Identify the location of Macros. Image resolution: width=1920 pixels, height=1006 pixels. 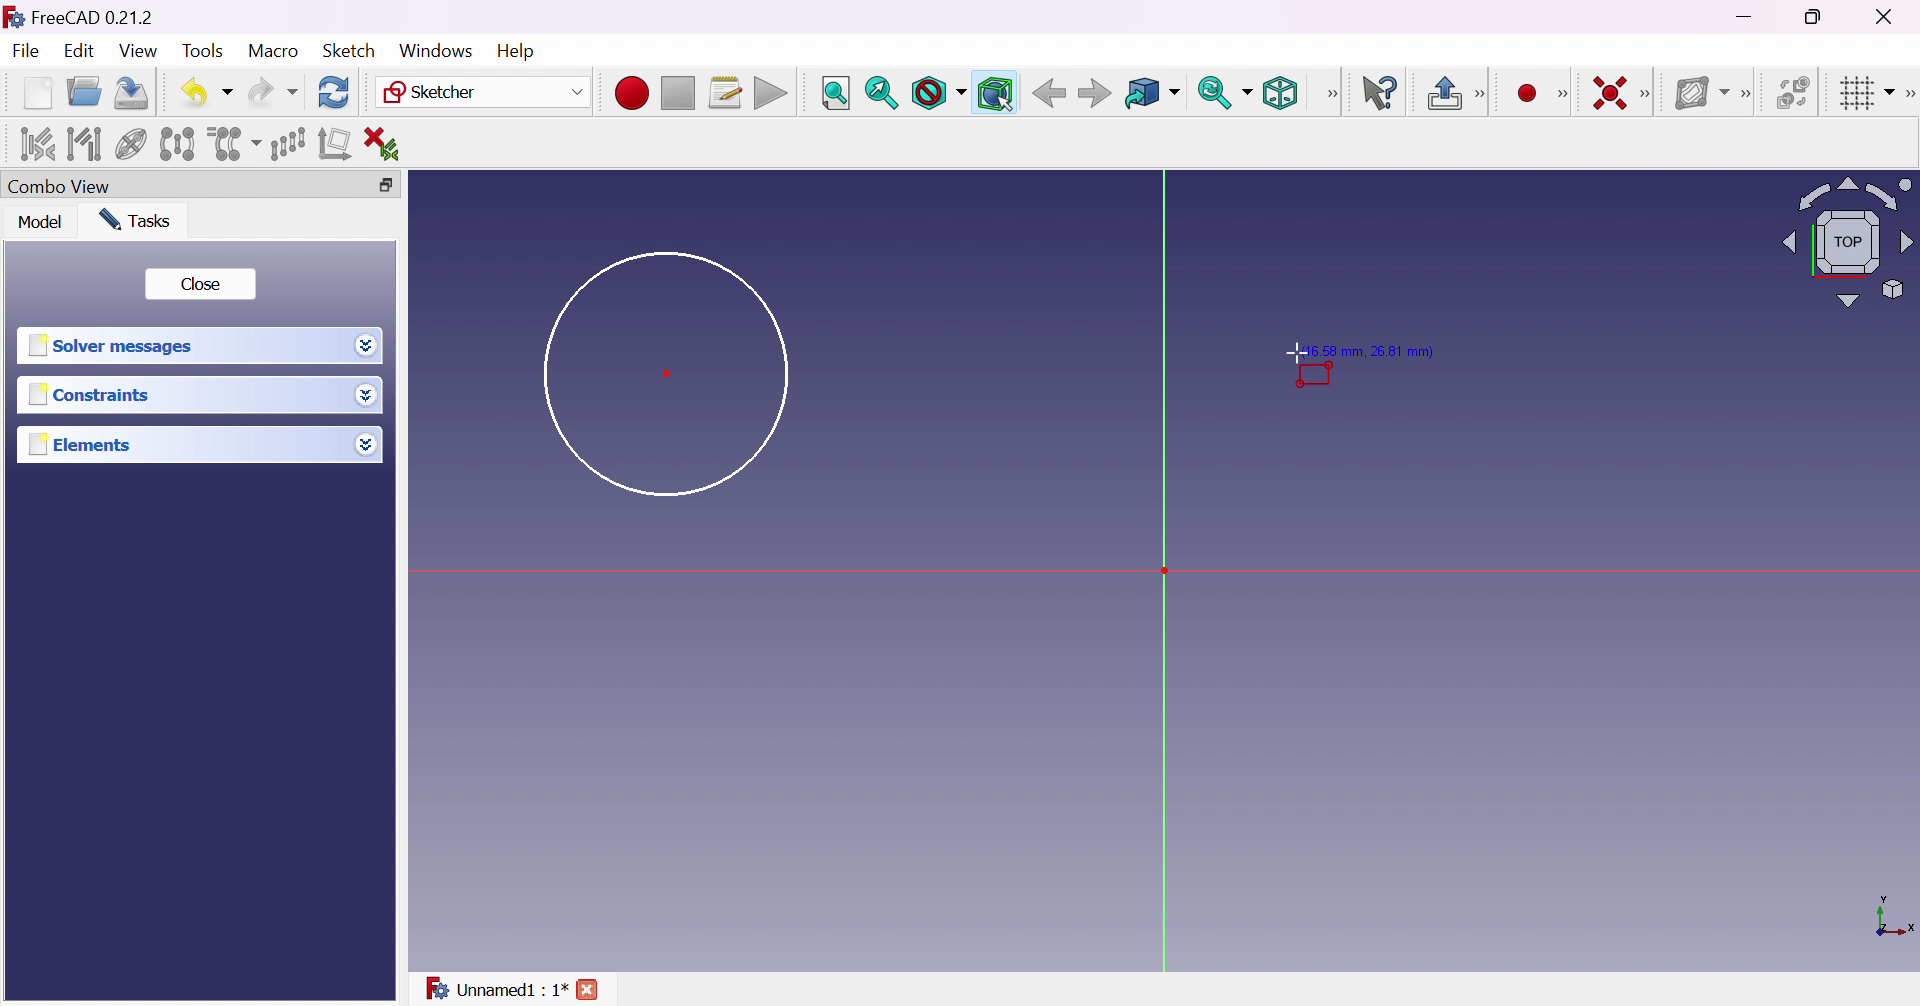
(726, 93).